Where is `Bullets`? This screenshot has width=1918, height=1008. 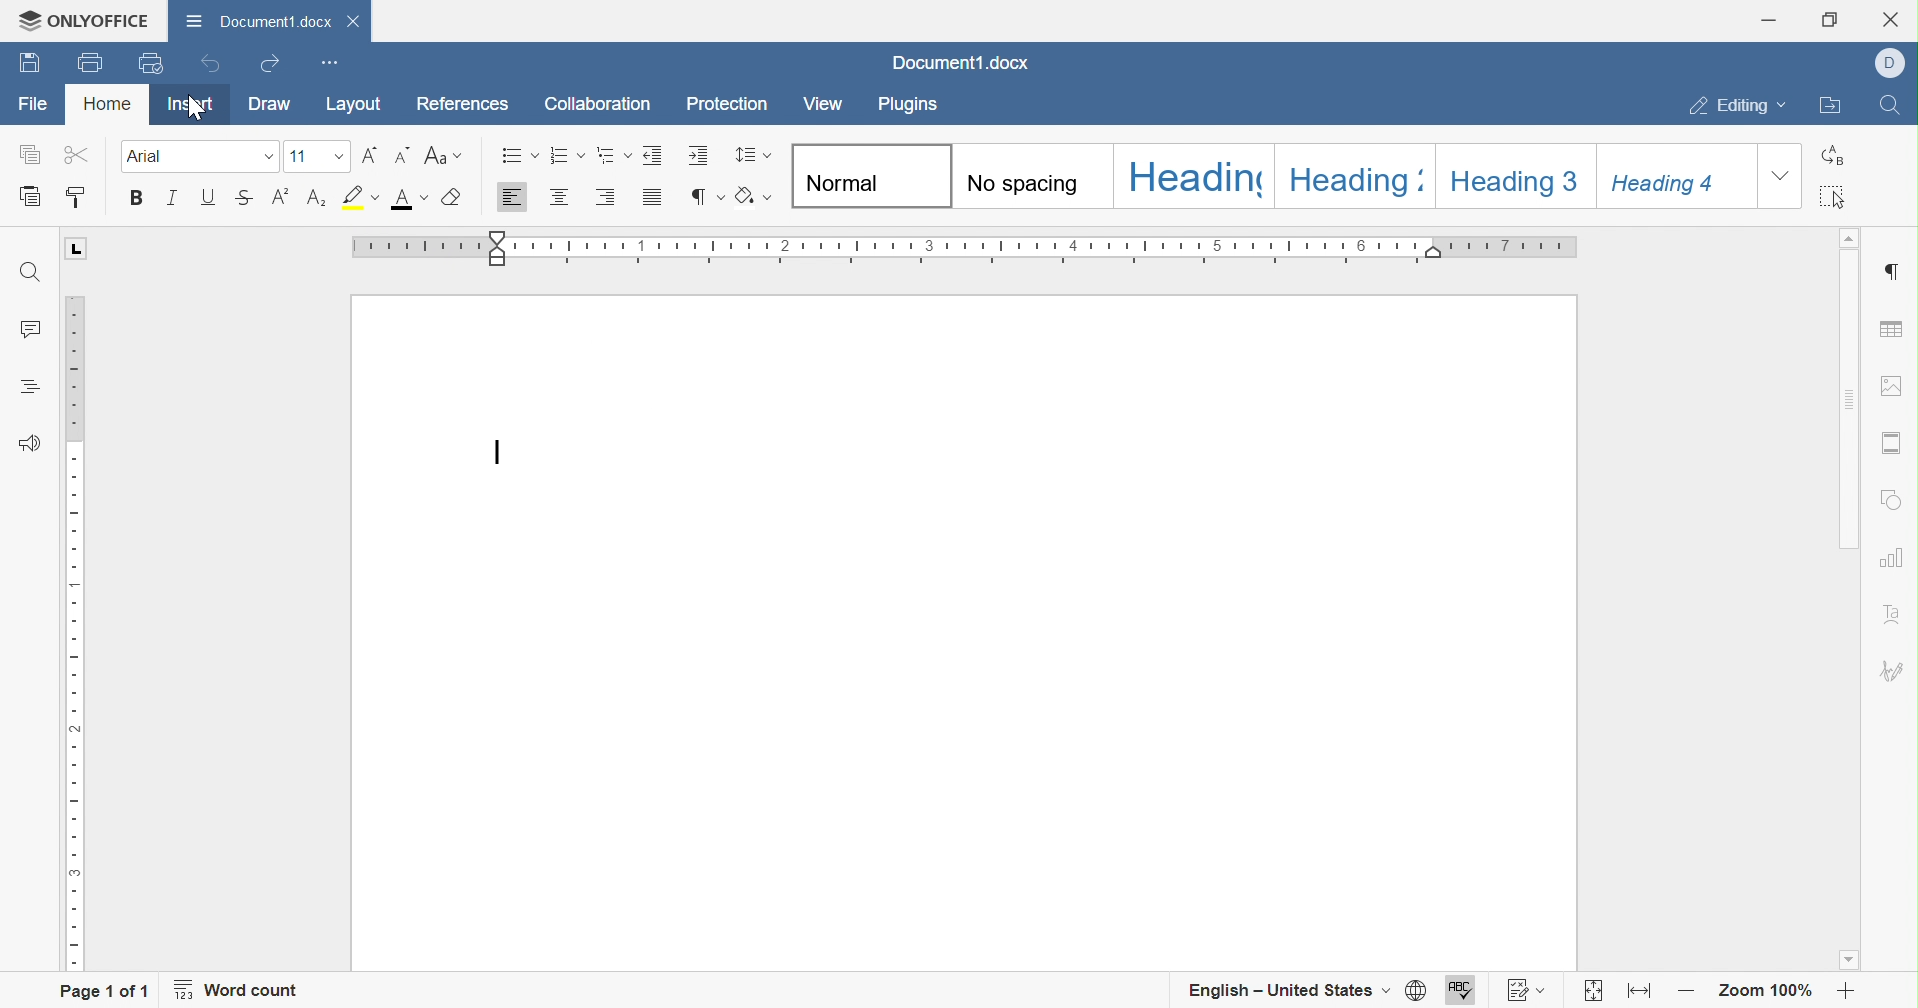 Bullets is located at coordinates (517, 155).